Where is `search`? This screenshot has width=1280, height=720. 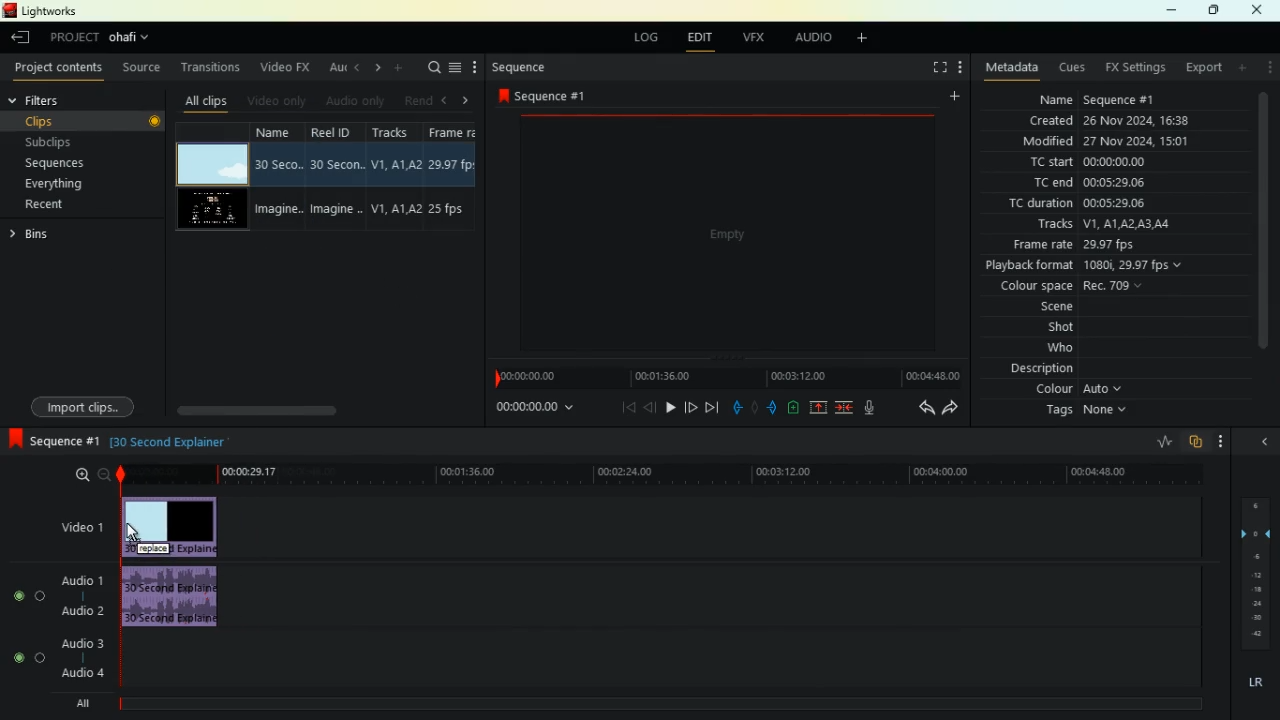
search is located at coordinates (434, 69).